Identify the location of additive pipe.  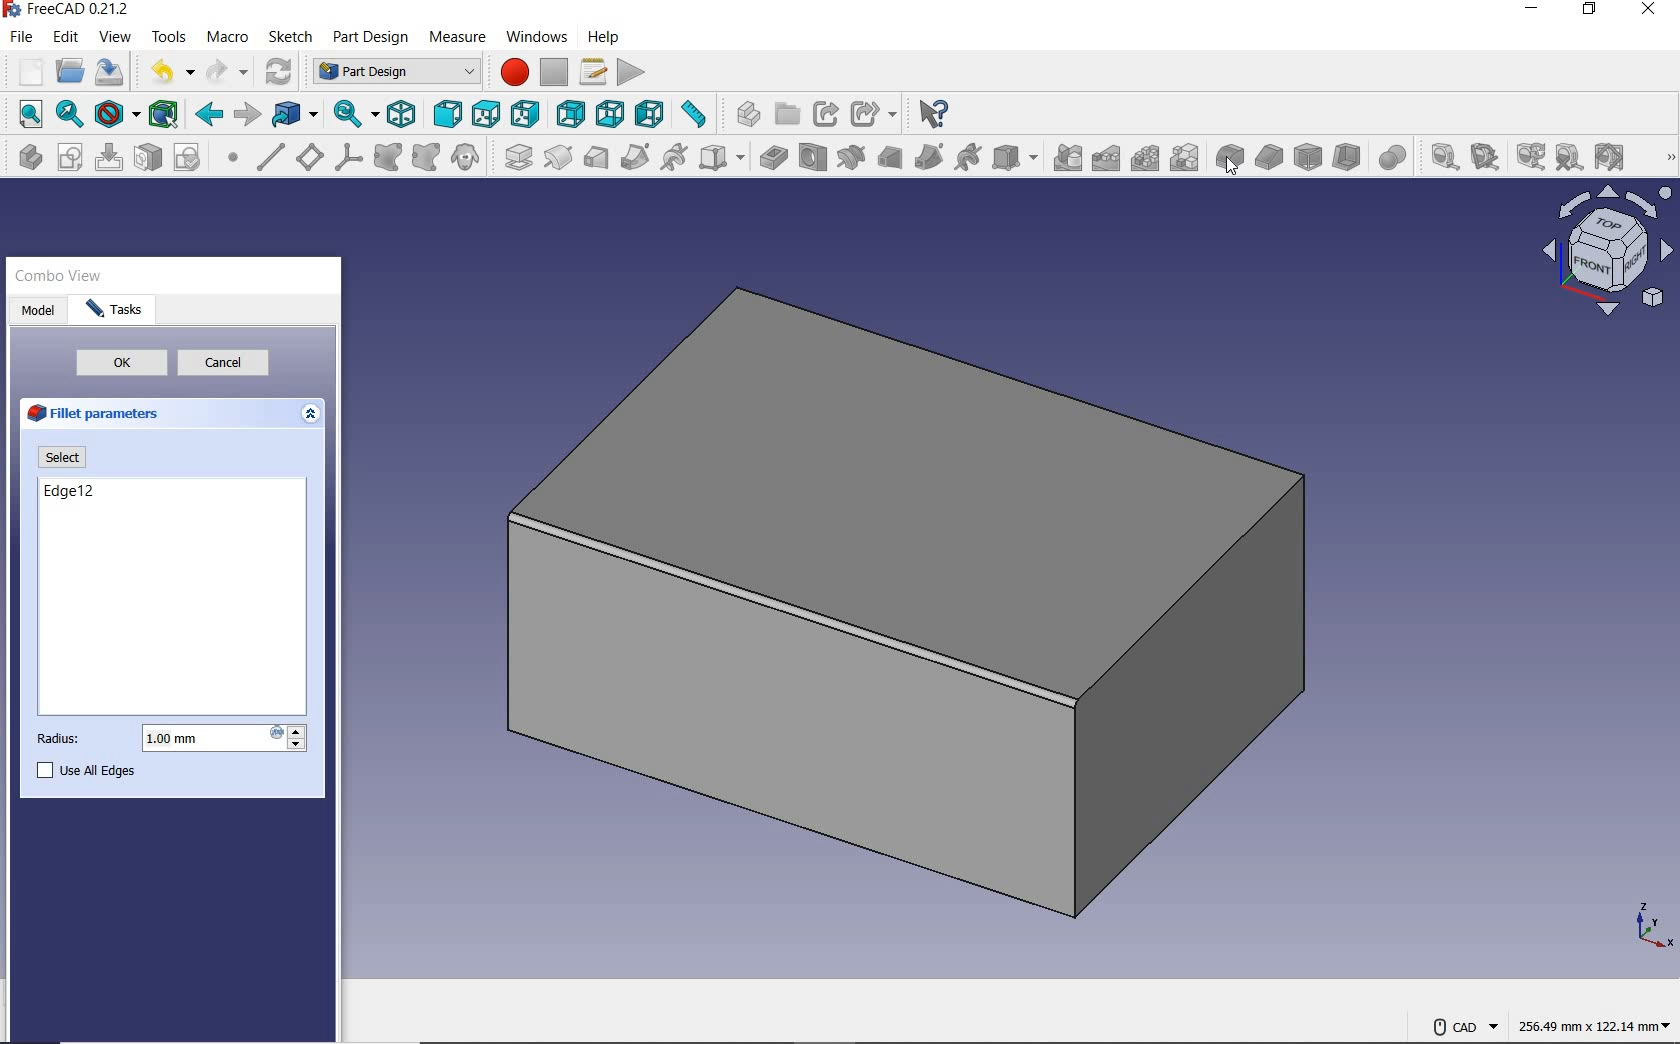
(638, 158).